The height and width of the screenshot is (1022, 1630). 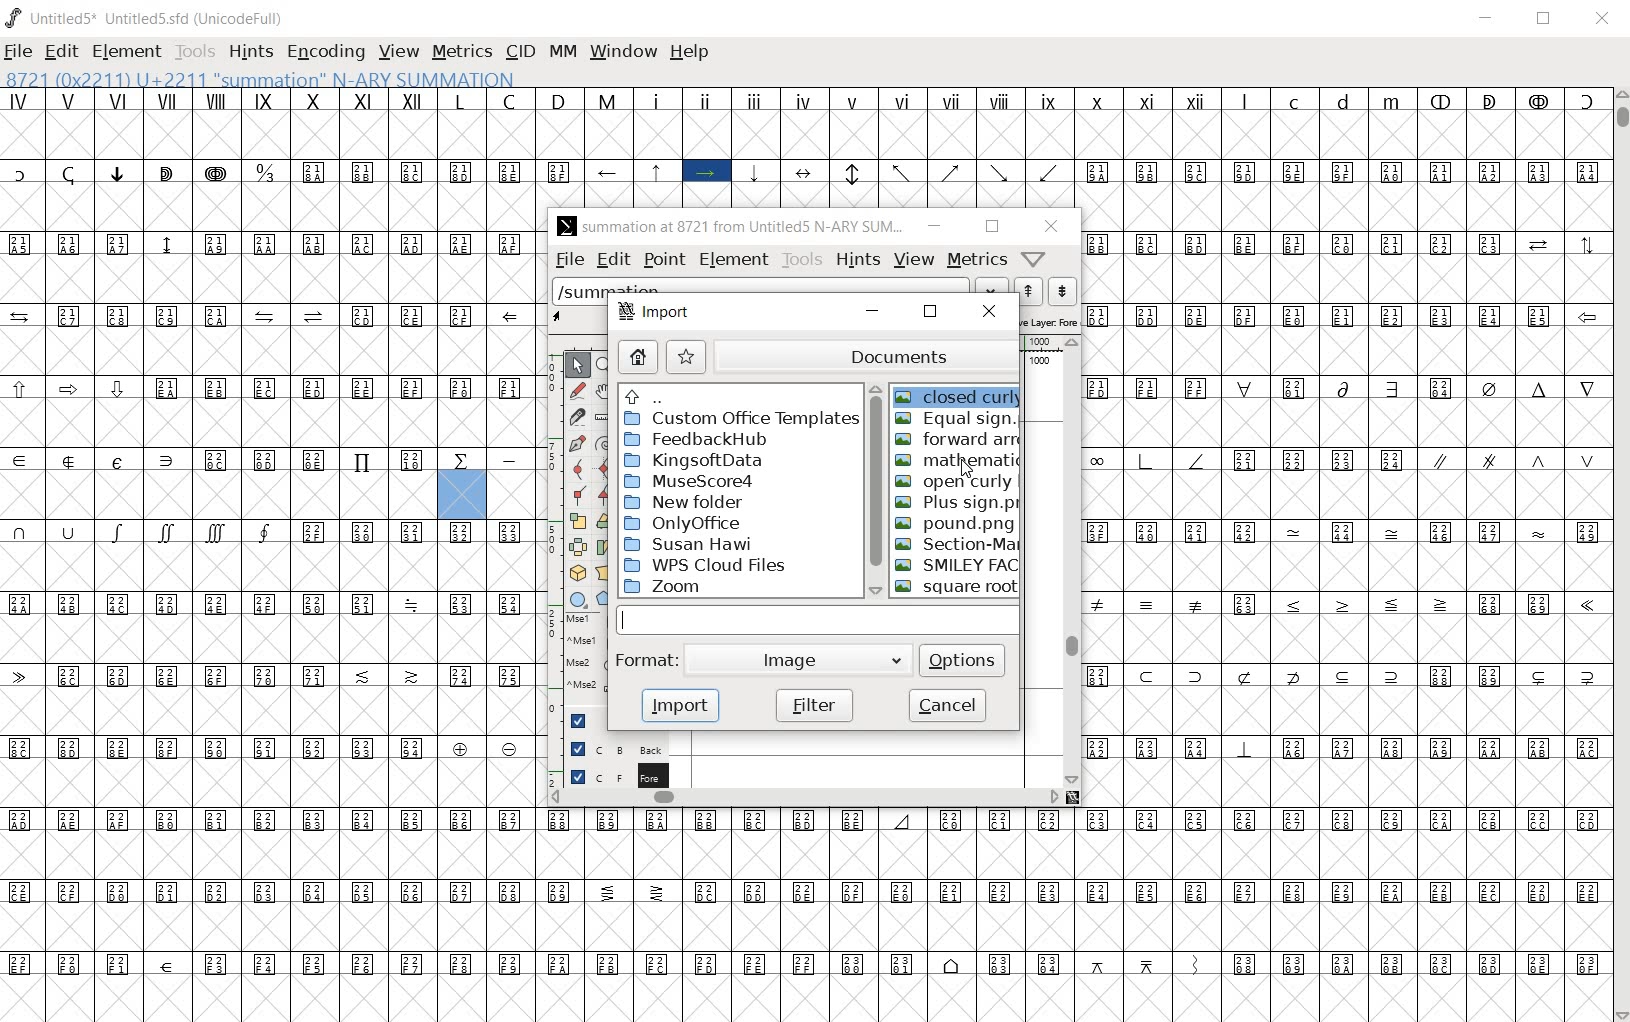 I want to click on active layer: Fore, so click(x=1051, y=321).